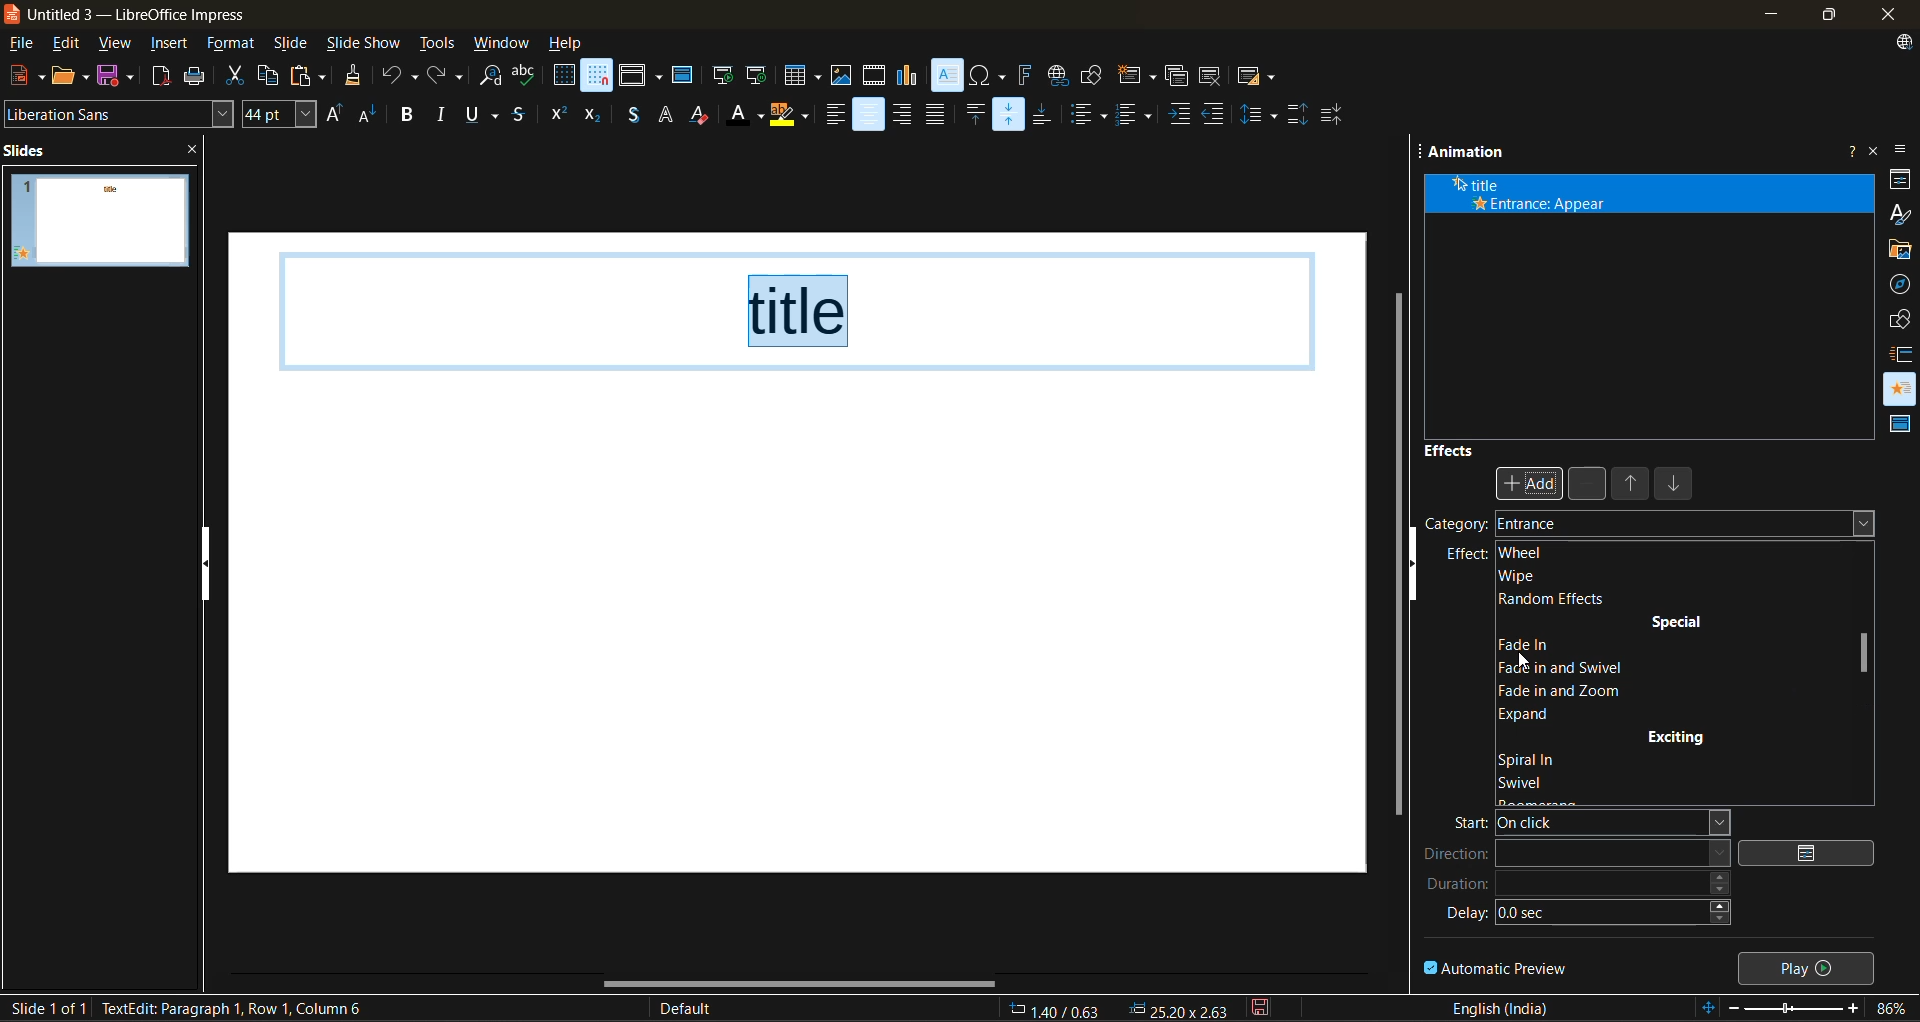 The width and height of the screenshot is (1920, 1022). Describe the element at coordinates (875, 77) in the screenshot. I see `insert audio or video` at that location.